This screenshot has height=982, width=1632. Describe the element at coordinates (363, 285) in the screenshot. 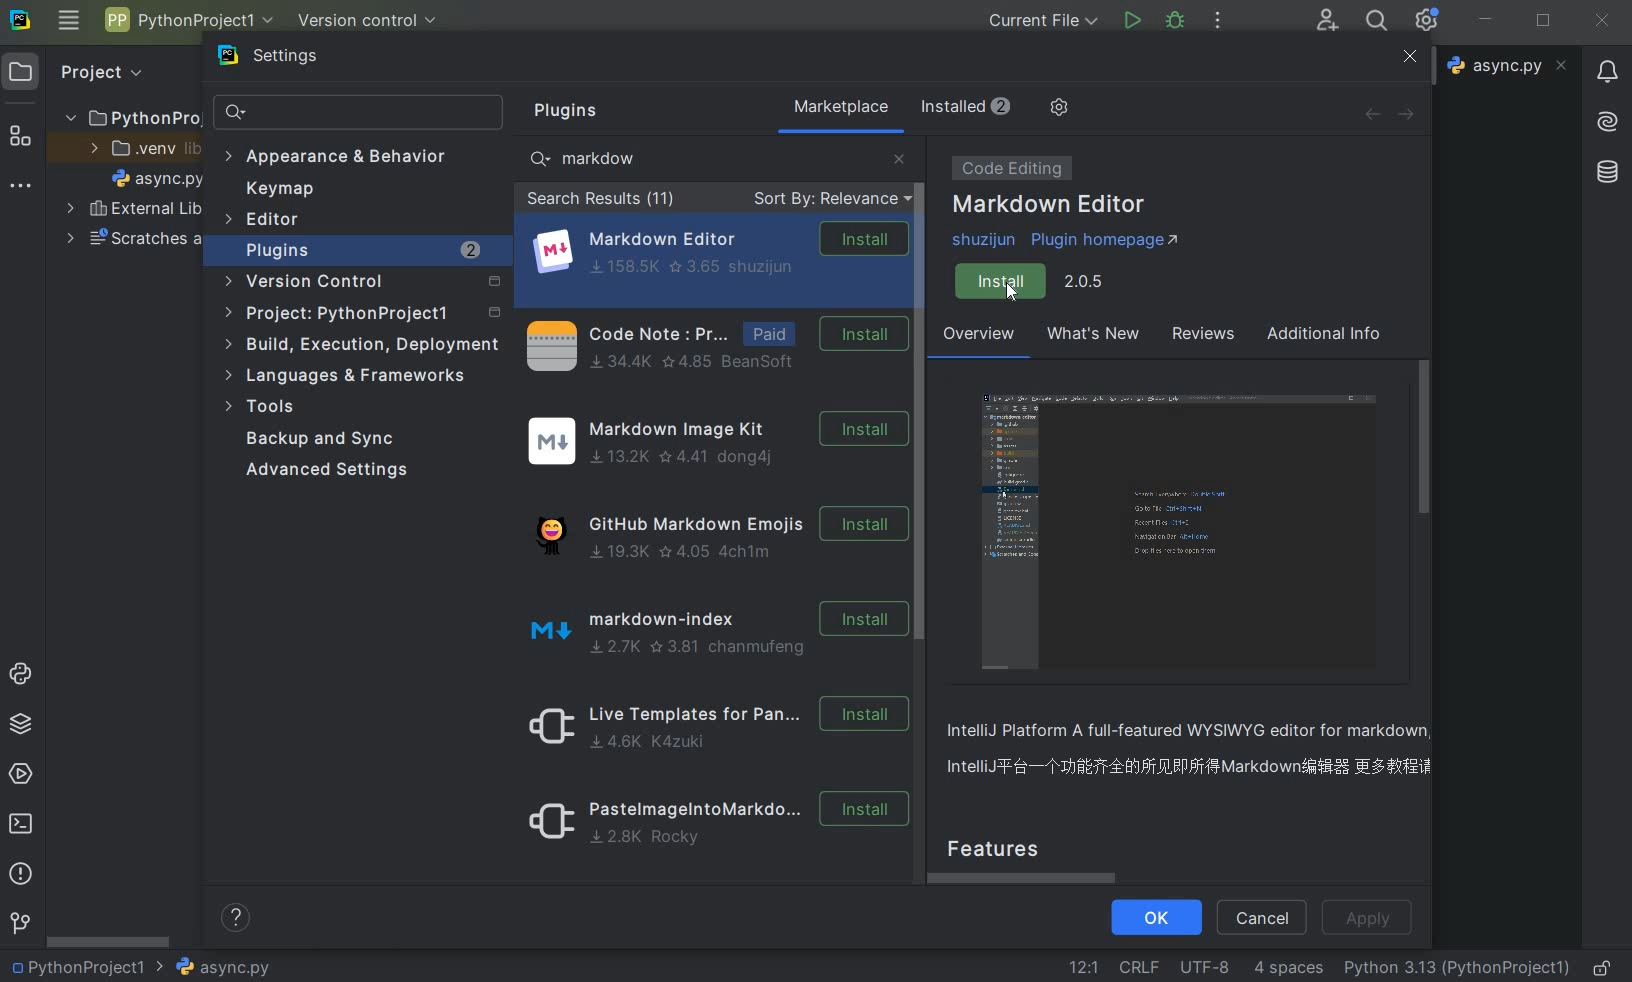

I see `version control` at that location.